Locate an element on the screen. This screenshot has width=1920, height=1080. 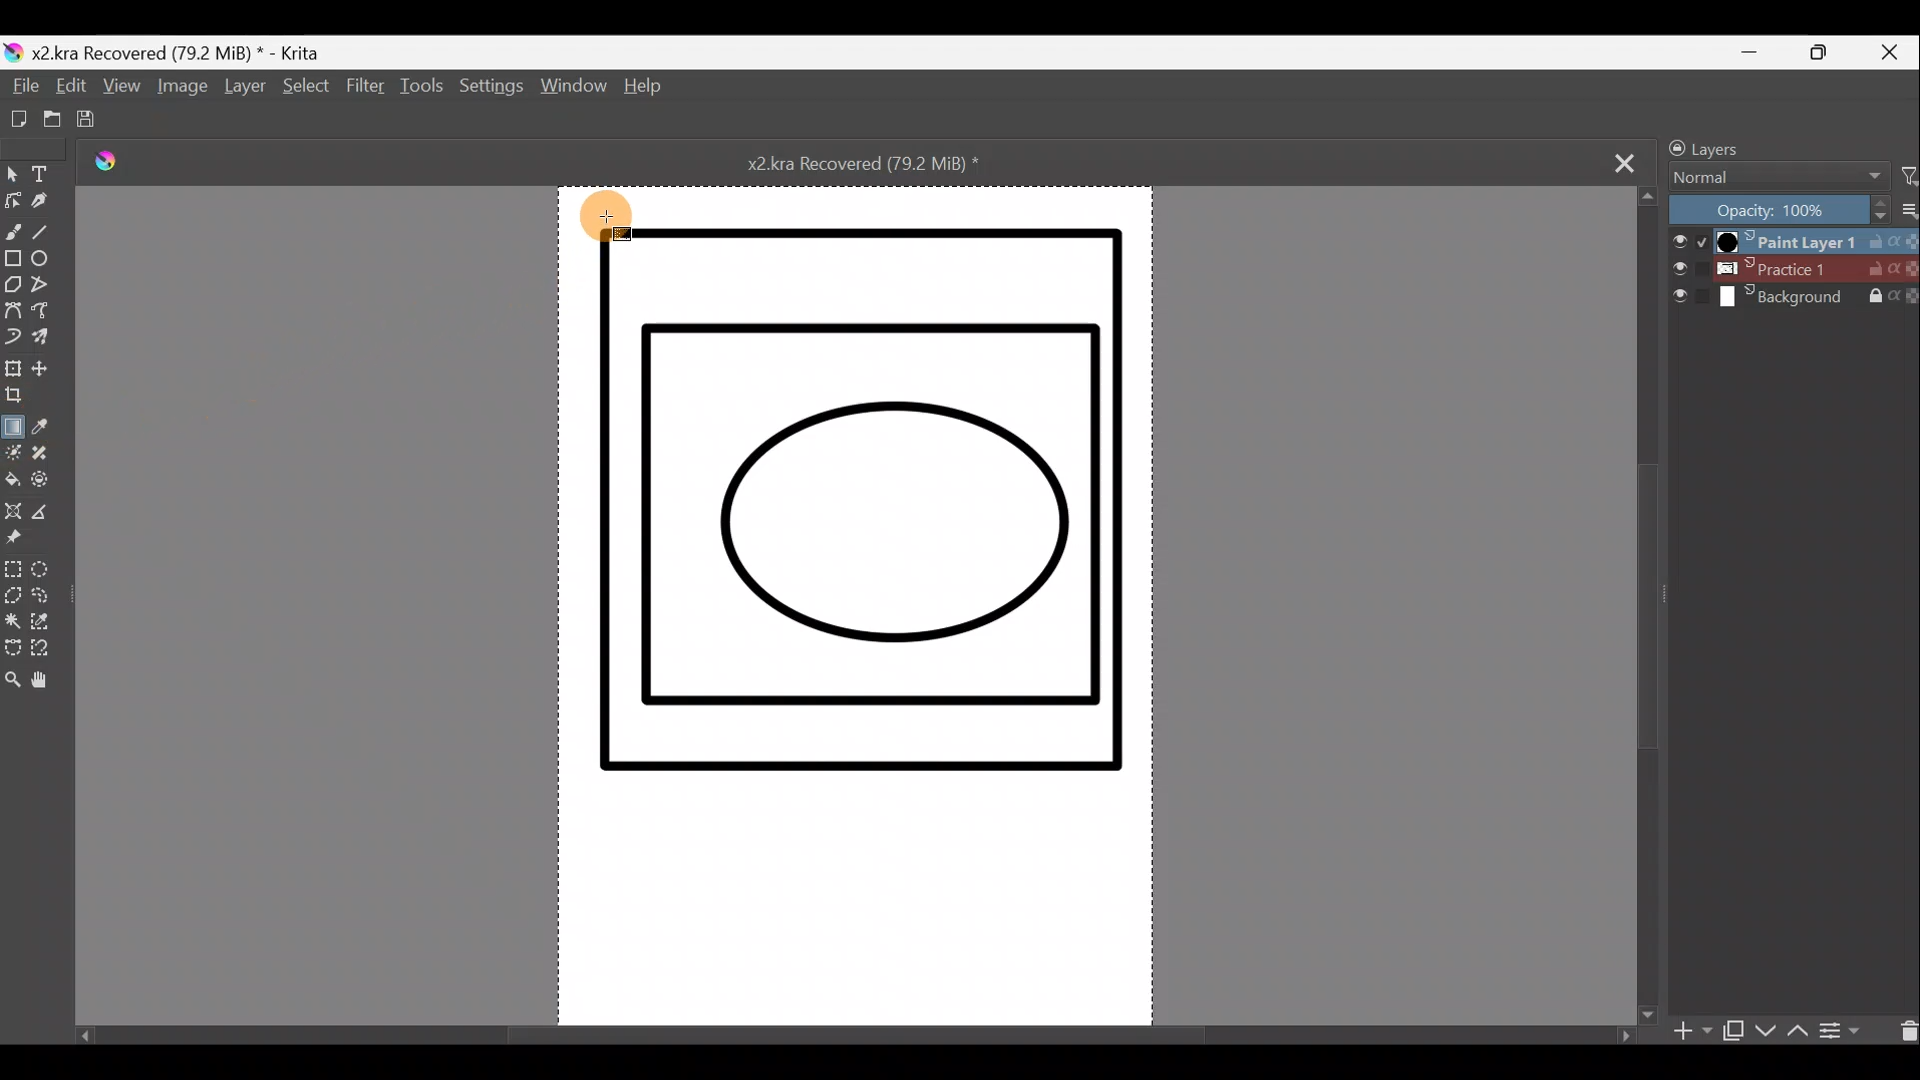
Settings is located at coordinates (493, 92).